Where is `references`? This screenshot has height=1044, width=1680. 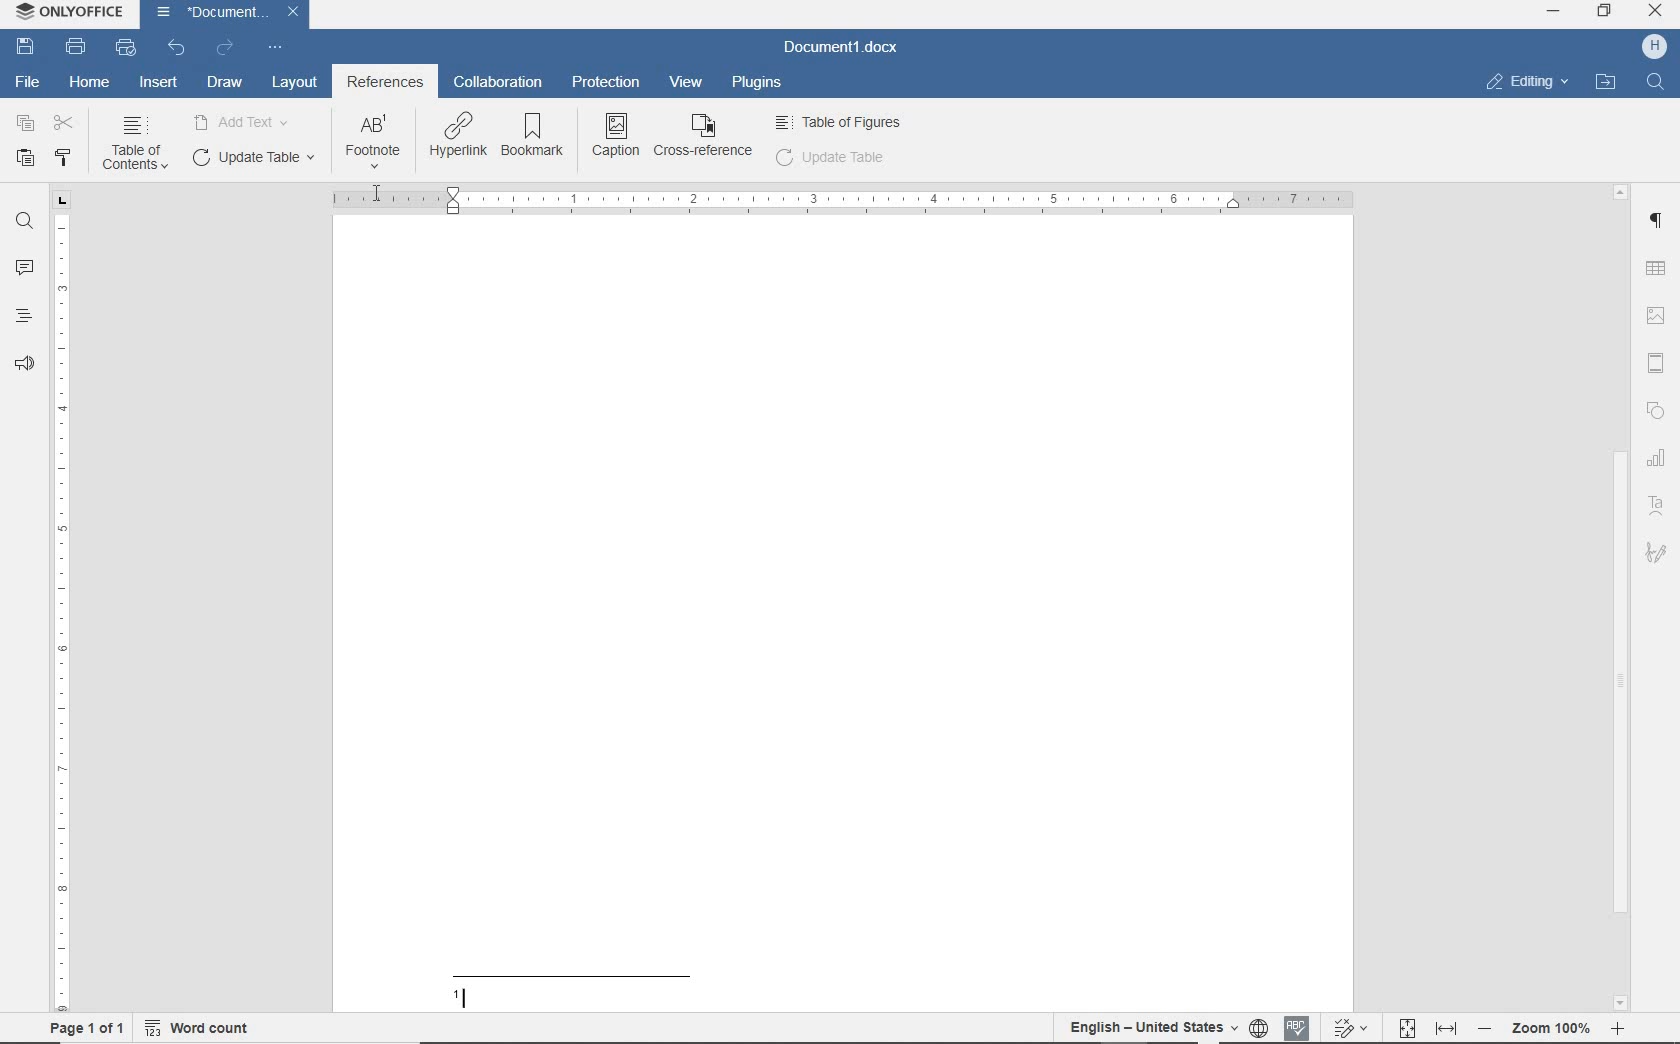
references is located at coordinates (385, 84).